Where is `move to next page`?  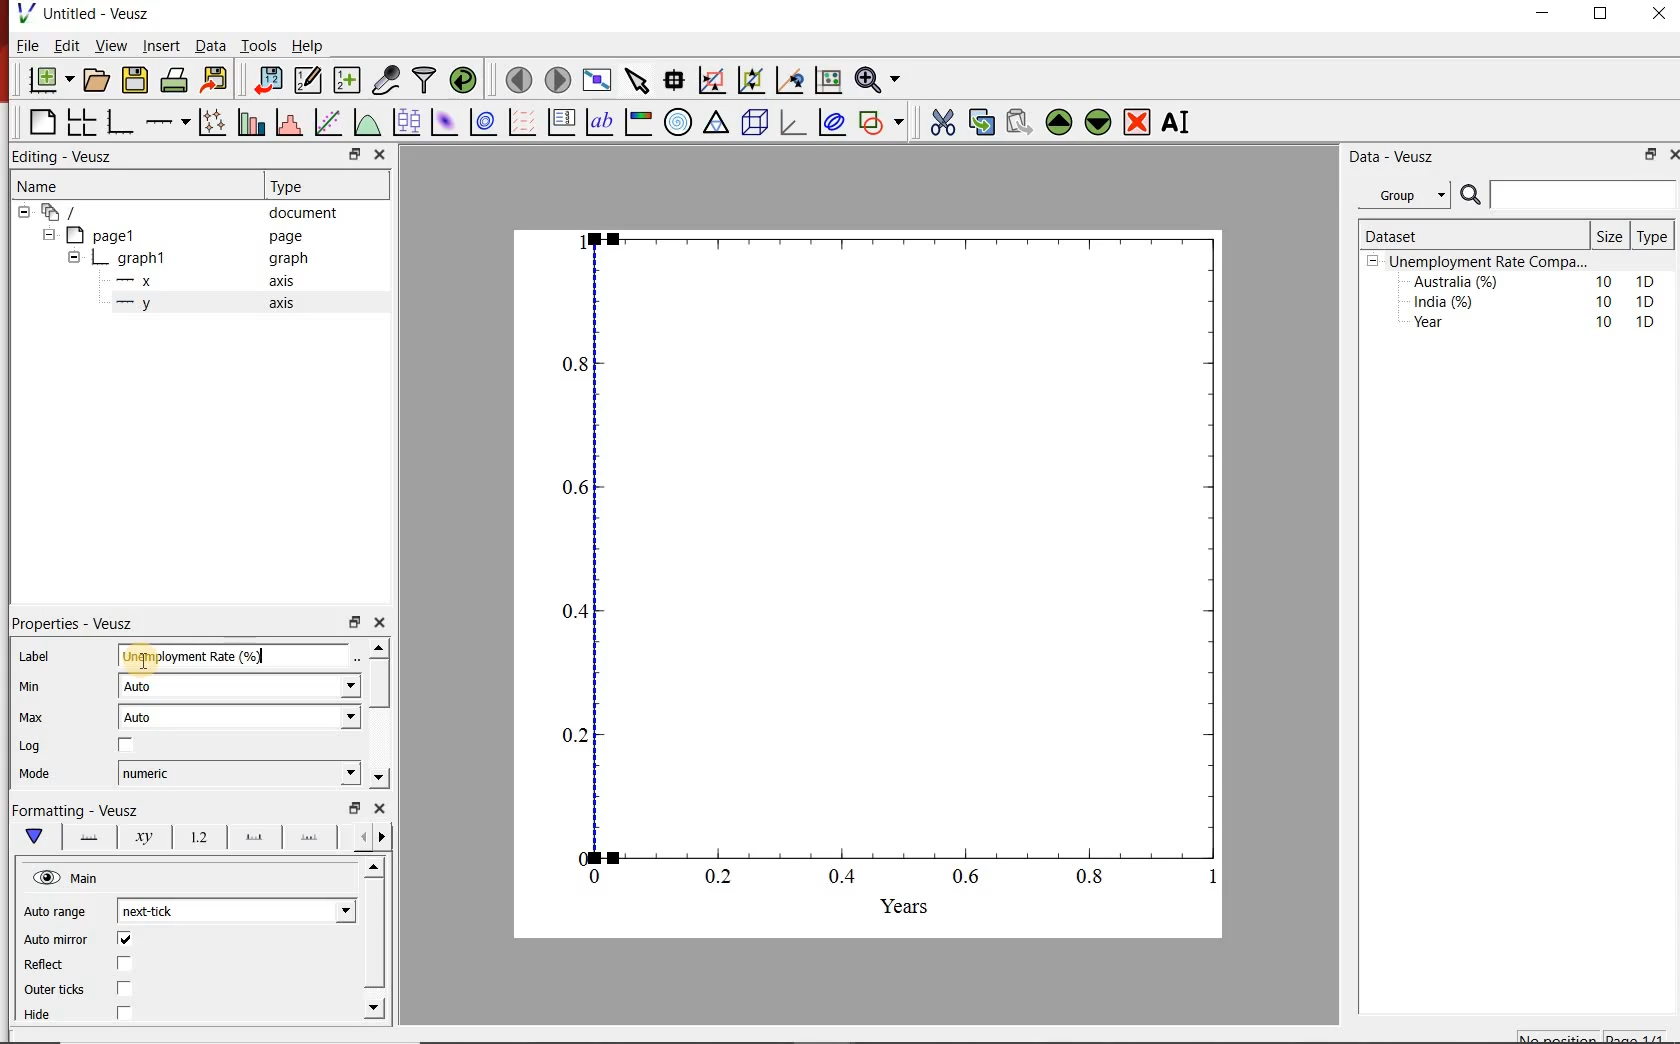 move to next page is located at coordinates (559, 80).